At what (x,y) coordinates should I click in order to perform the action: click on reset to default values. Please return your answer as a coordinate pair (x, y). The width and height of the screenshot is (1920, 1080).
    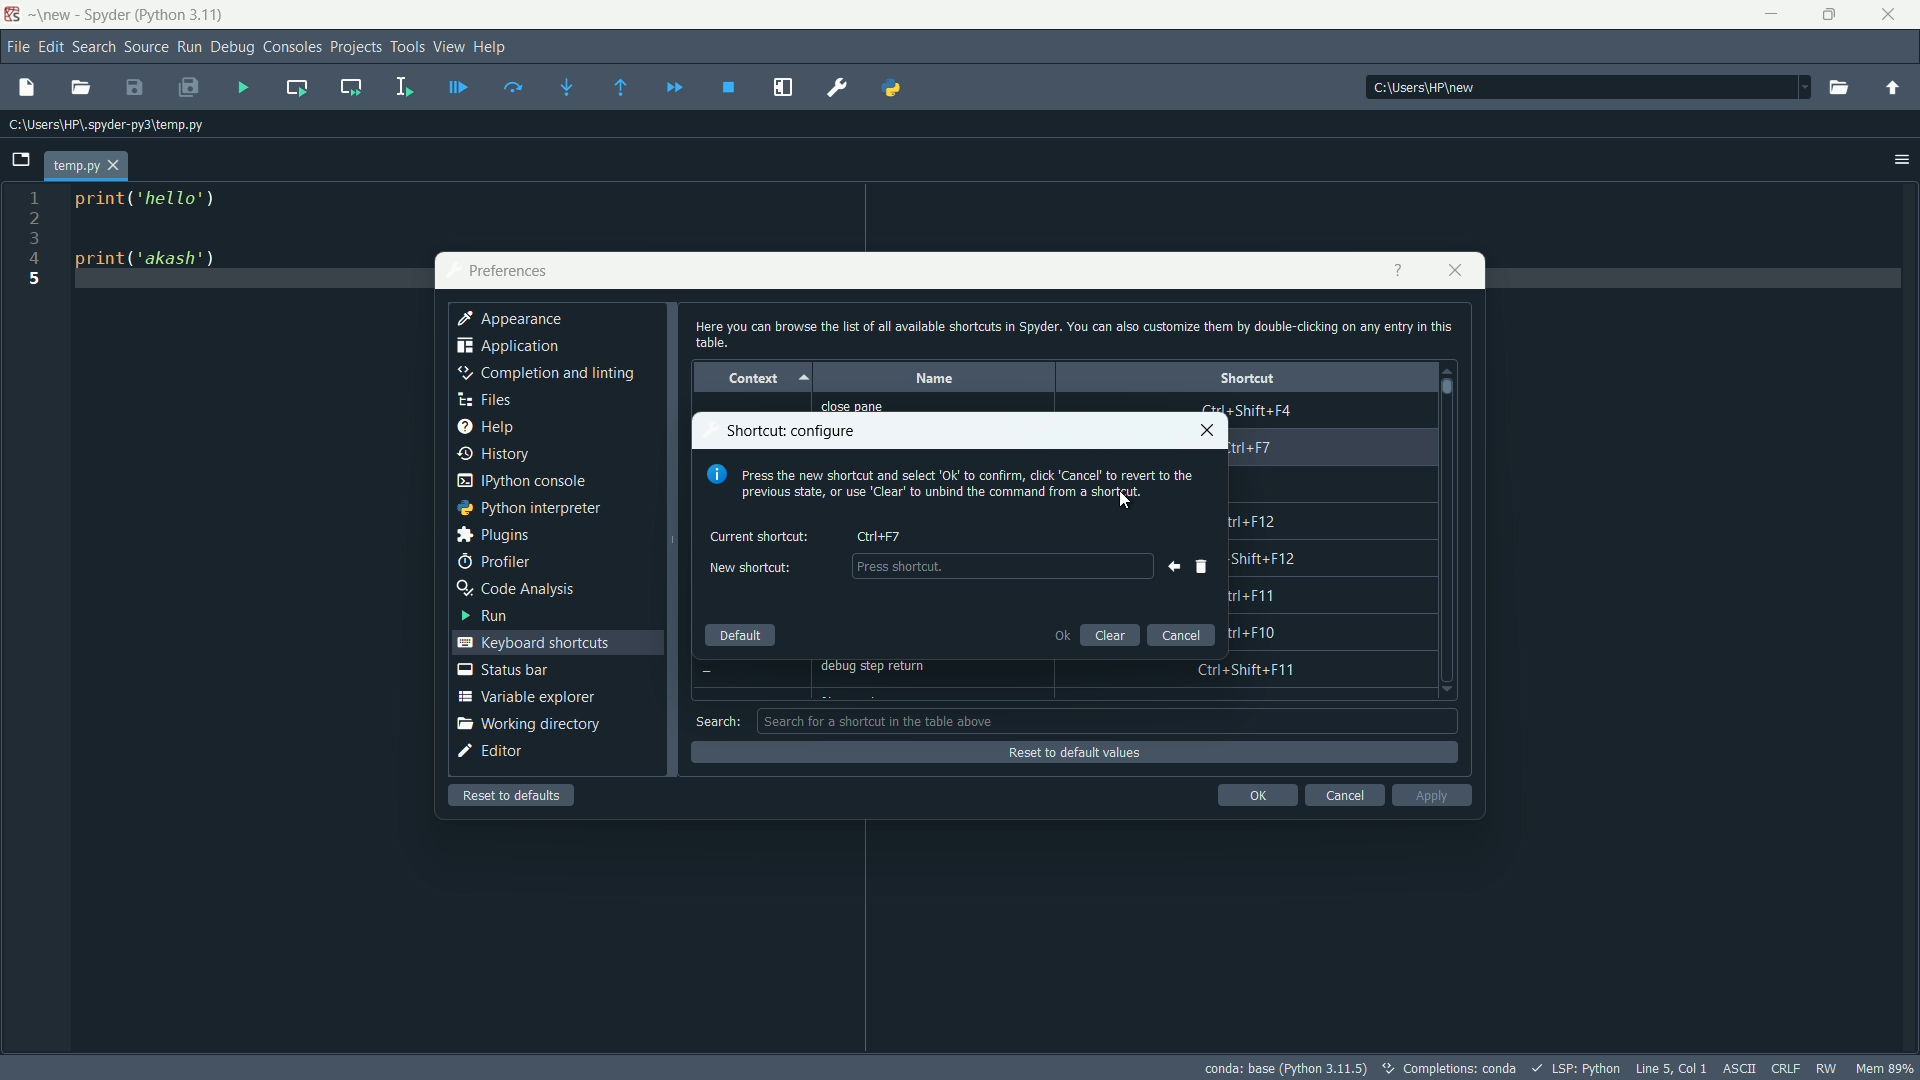
    Looking at the image, I should click on (1071, 753).